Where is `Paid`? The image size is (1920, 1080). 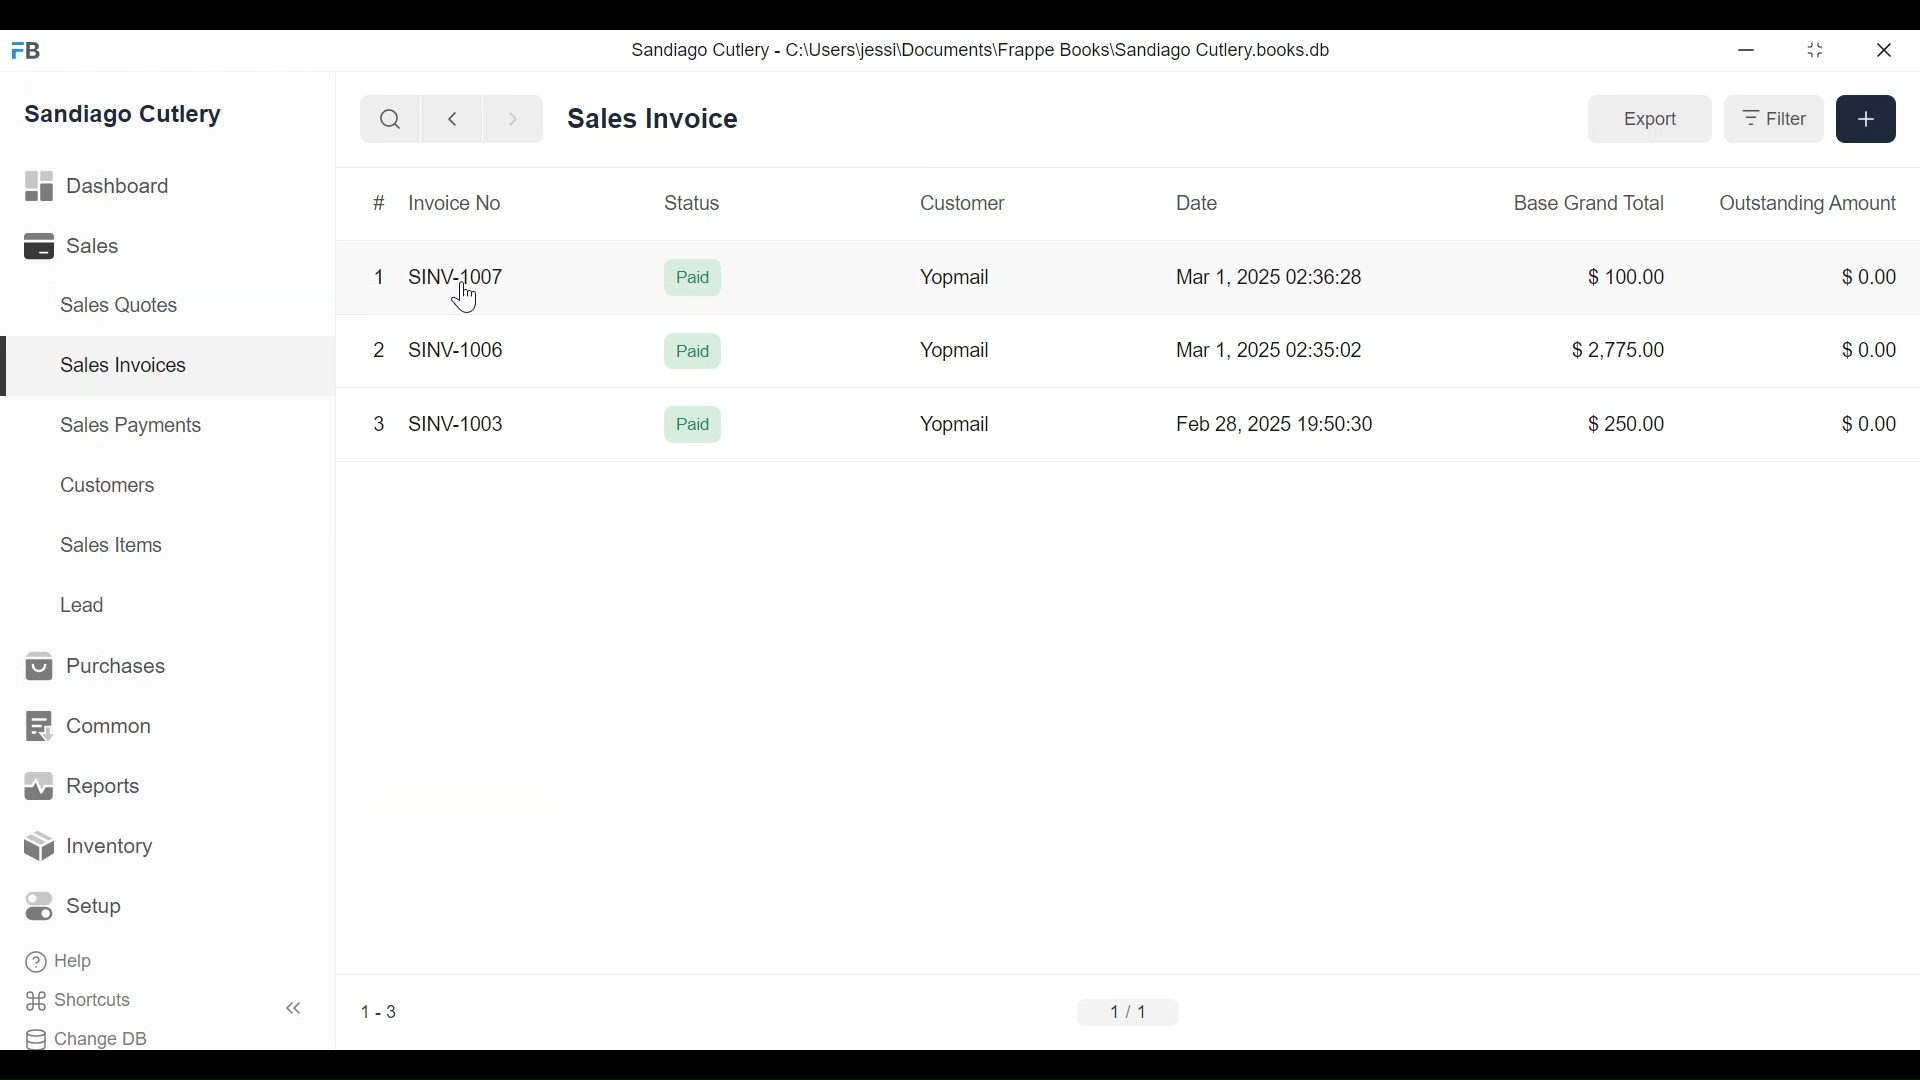
Paid is located at coordinates (694, 275).